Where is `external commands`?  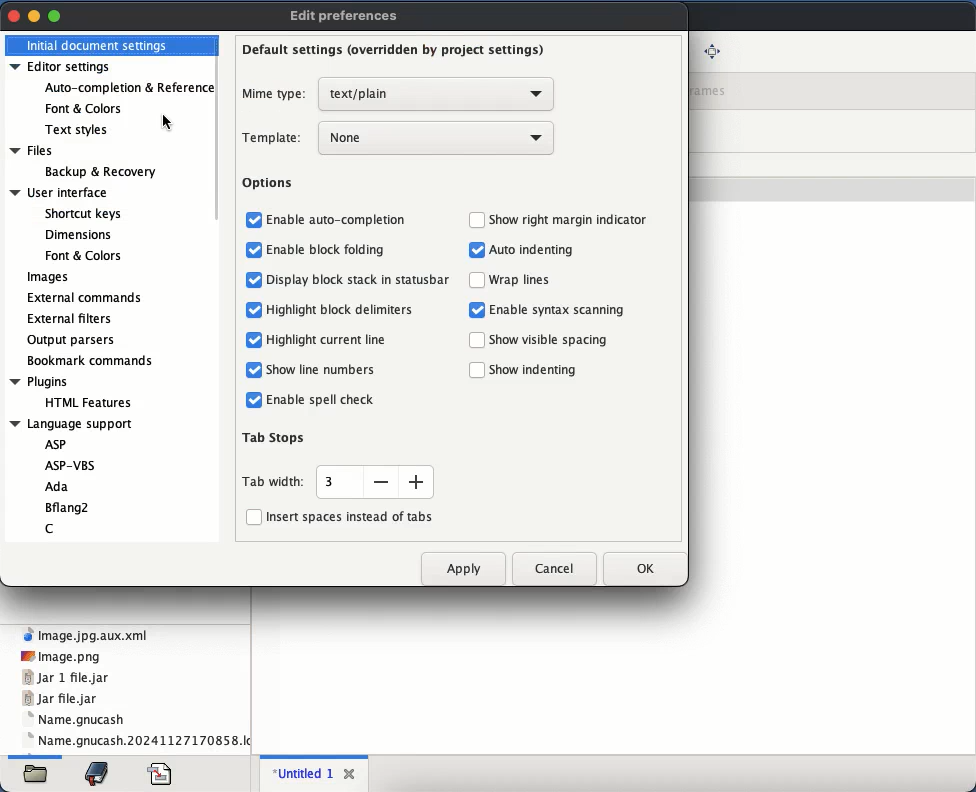
external commands is located at coordinates (83, 297).